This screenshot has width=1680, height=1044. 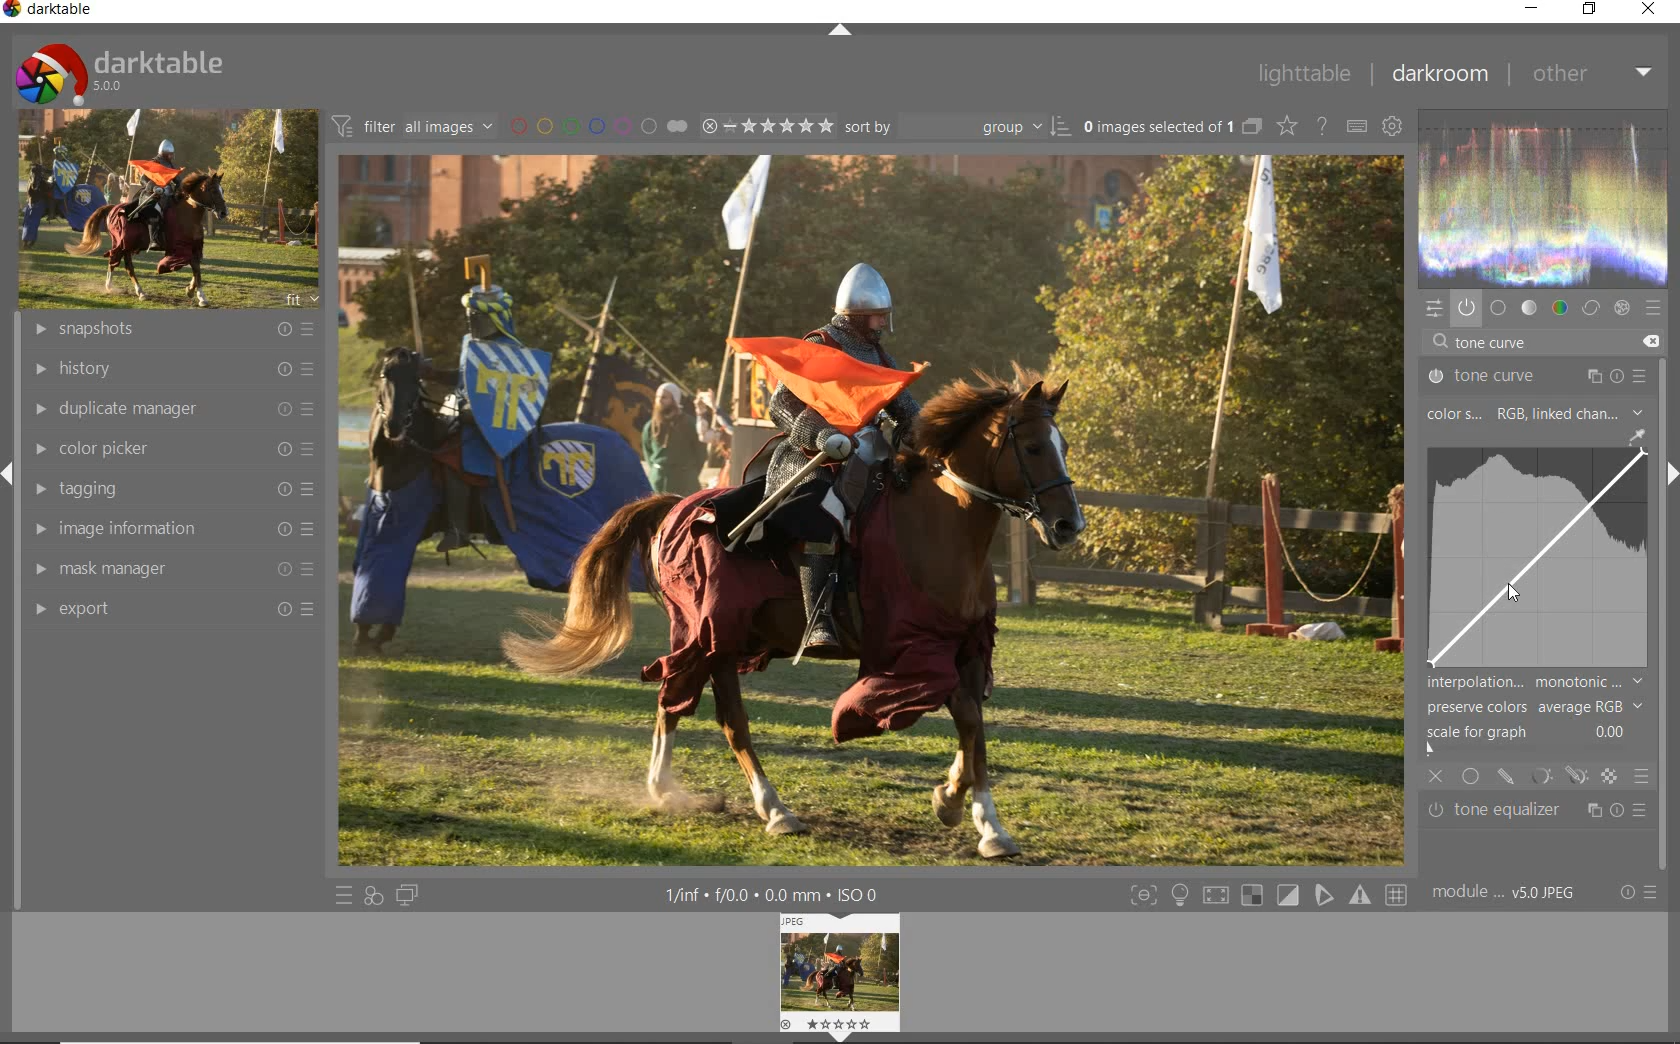 What do you see at coordinates (1289, 128) in the screenshot?
I see `change type of overlays` at bounding box center [1289, 128].